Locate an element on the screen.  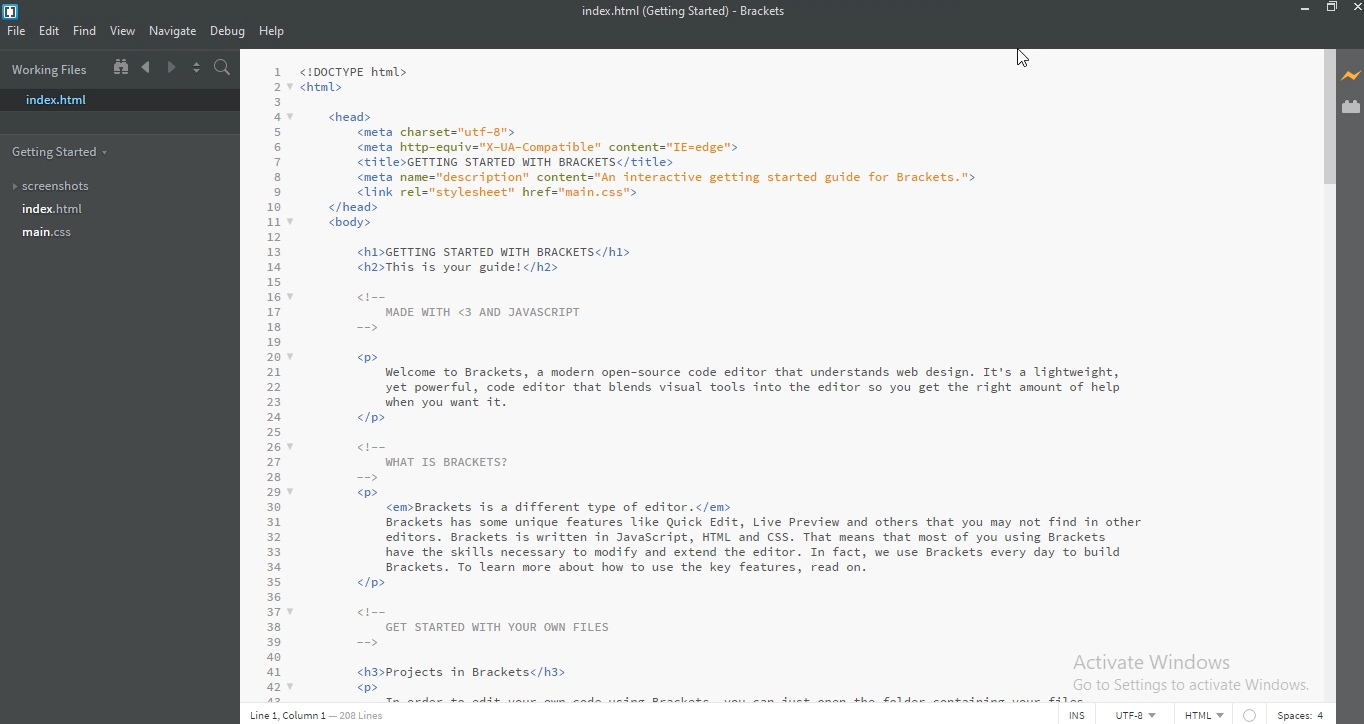
INS is located at coordinates (1076, 715).